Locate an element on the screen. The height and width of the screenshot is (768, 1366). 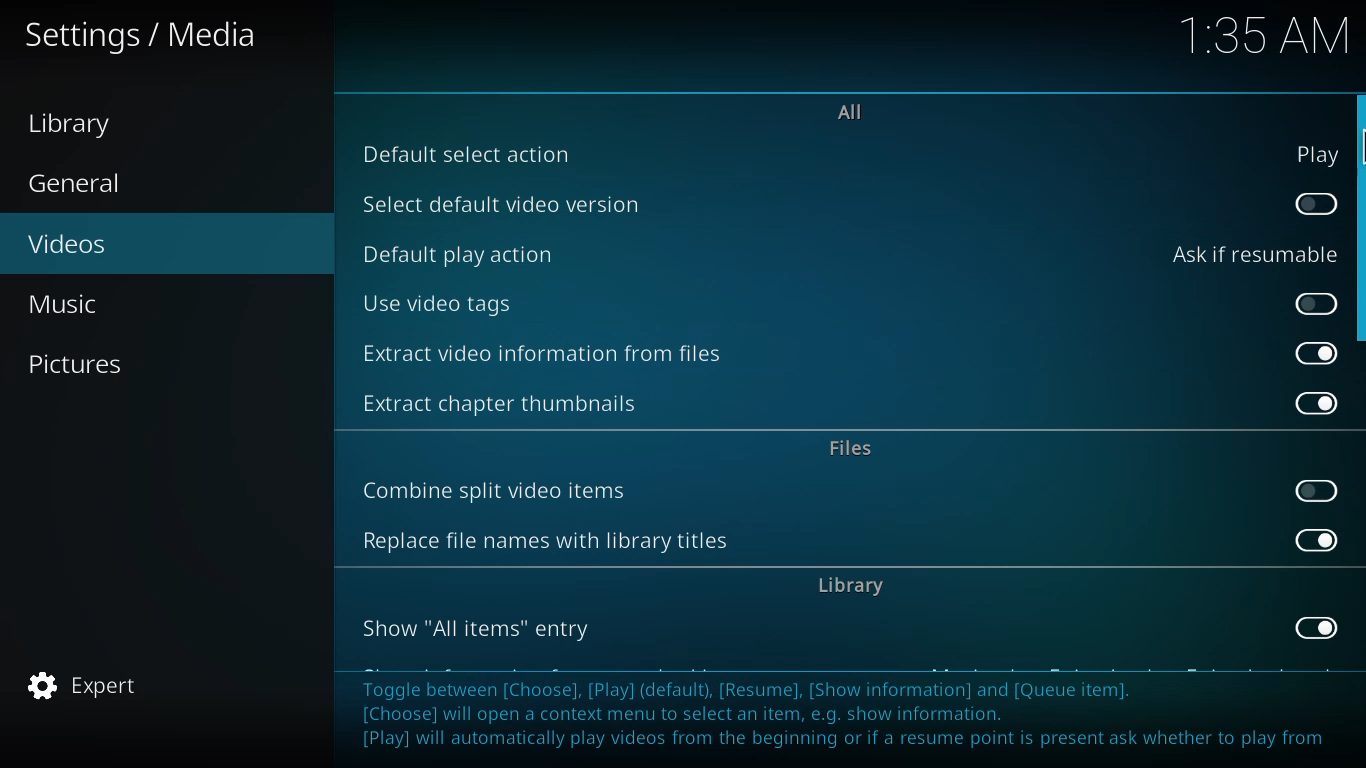
ask is located at coordinates (1252, 254).